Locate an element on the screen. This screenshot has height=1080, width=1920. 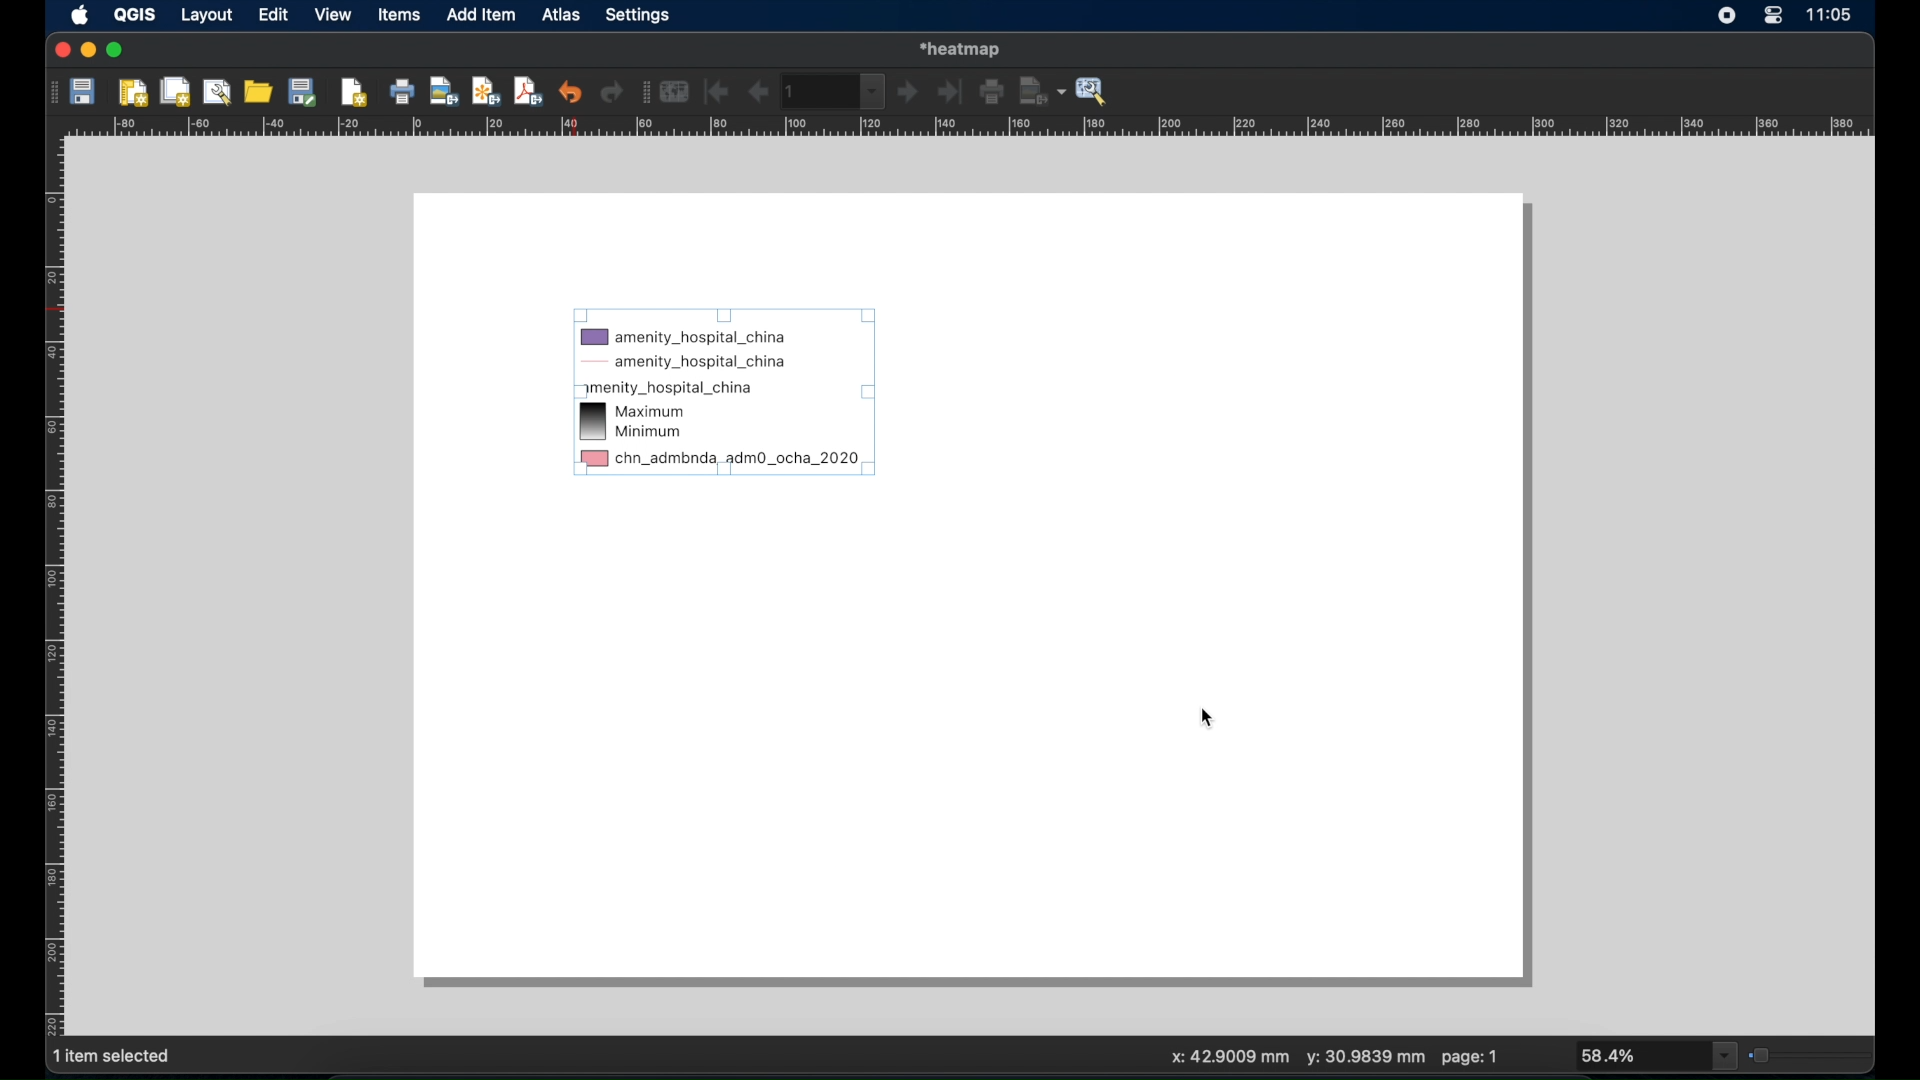
control center is located at coordinates (1773, 17).